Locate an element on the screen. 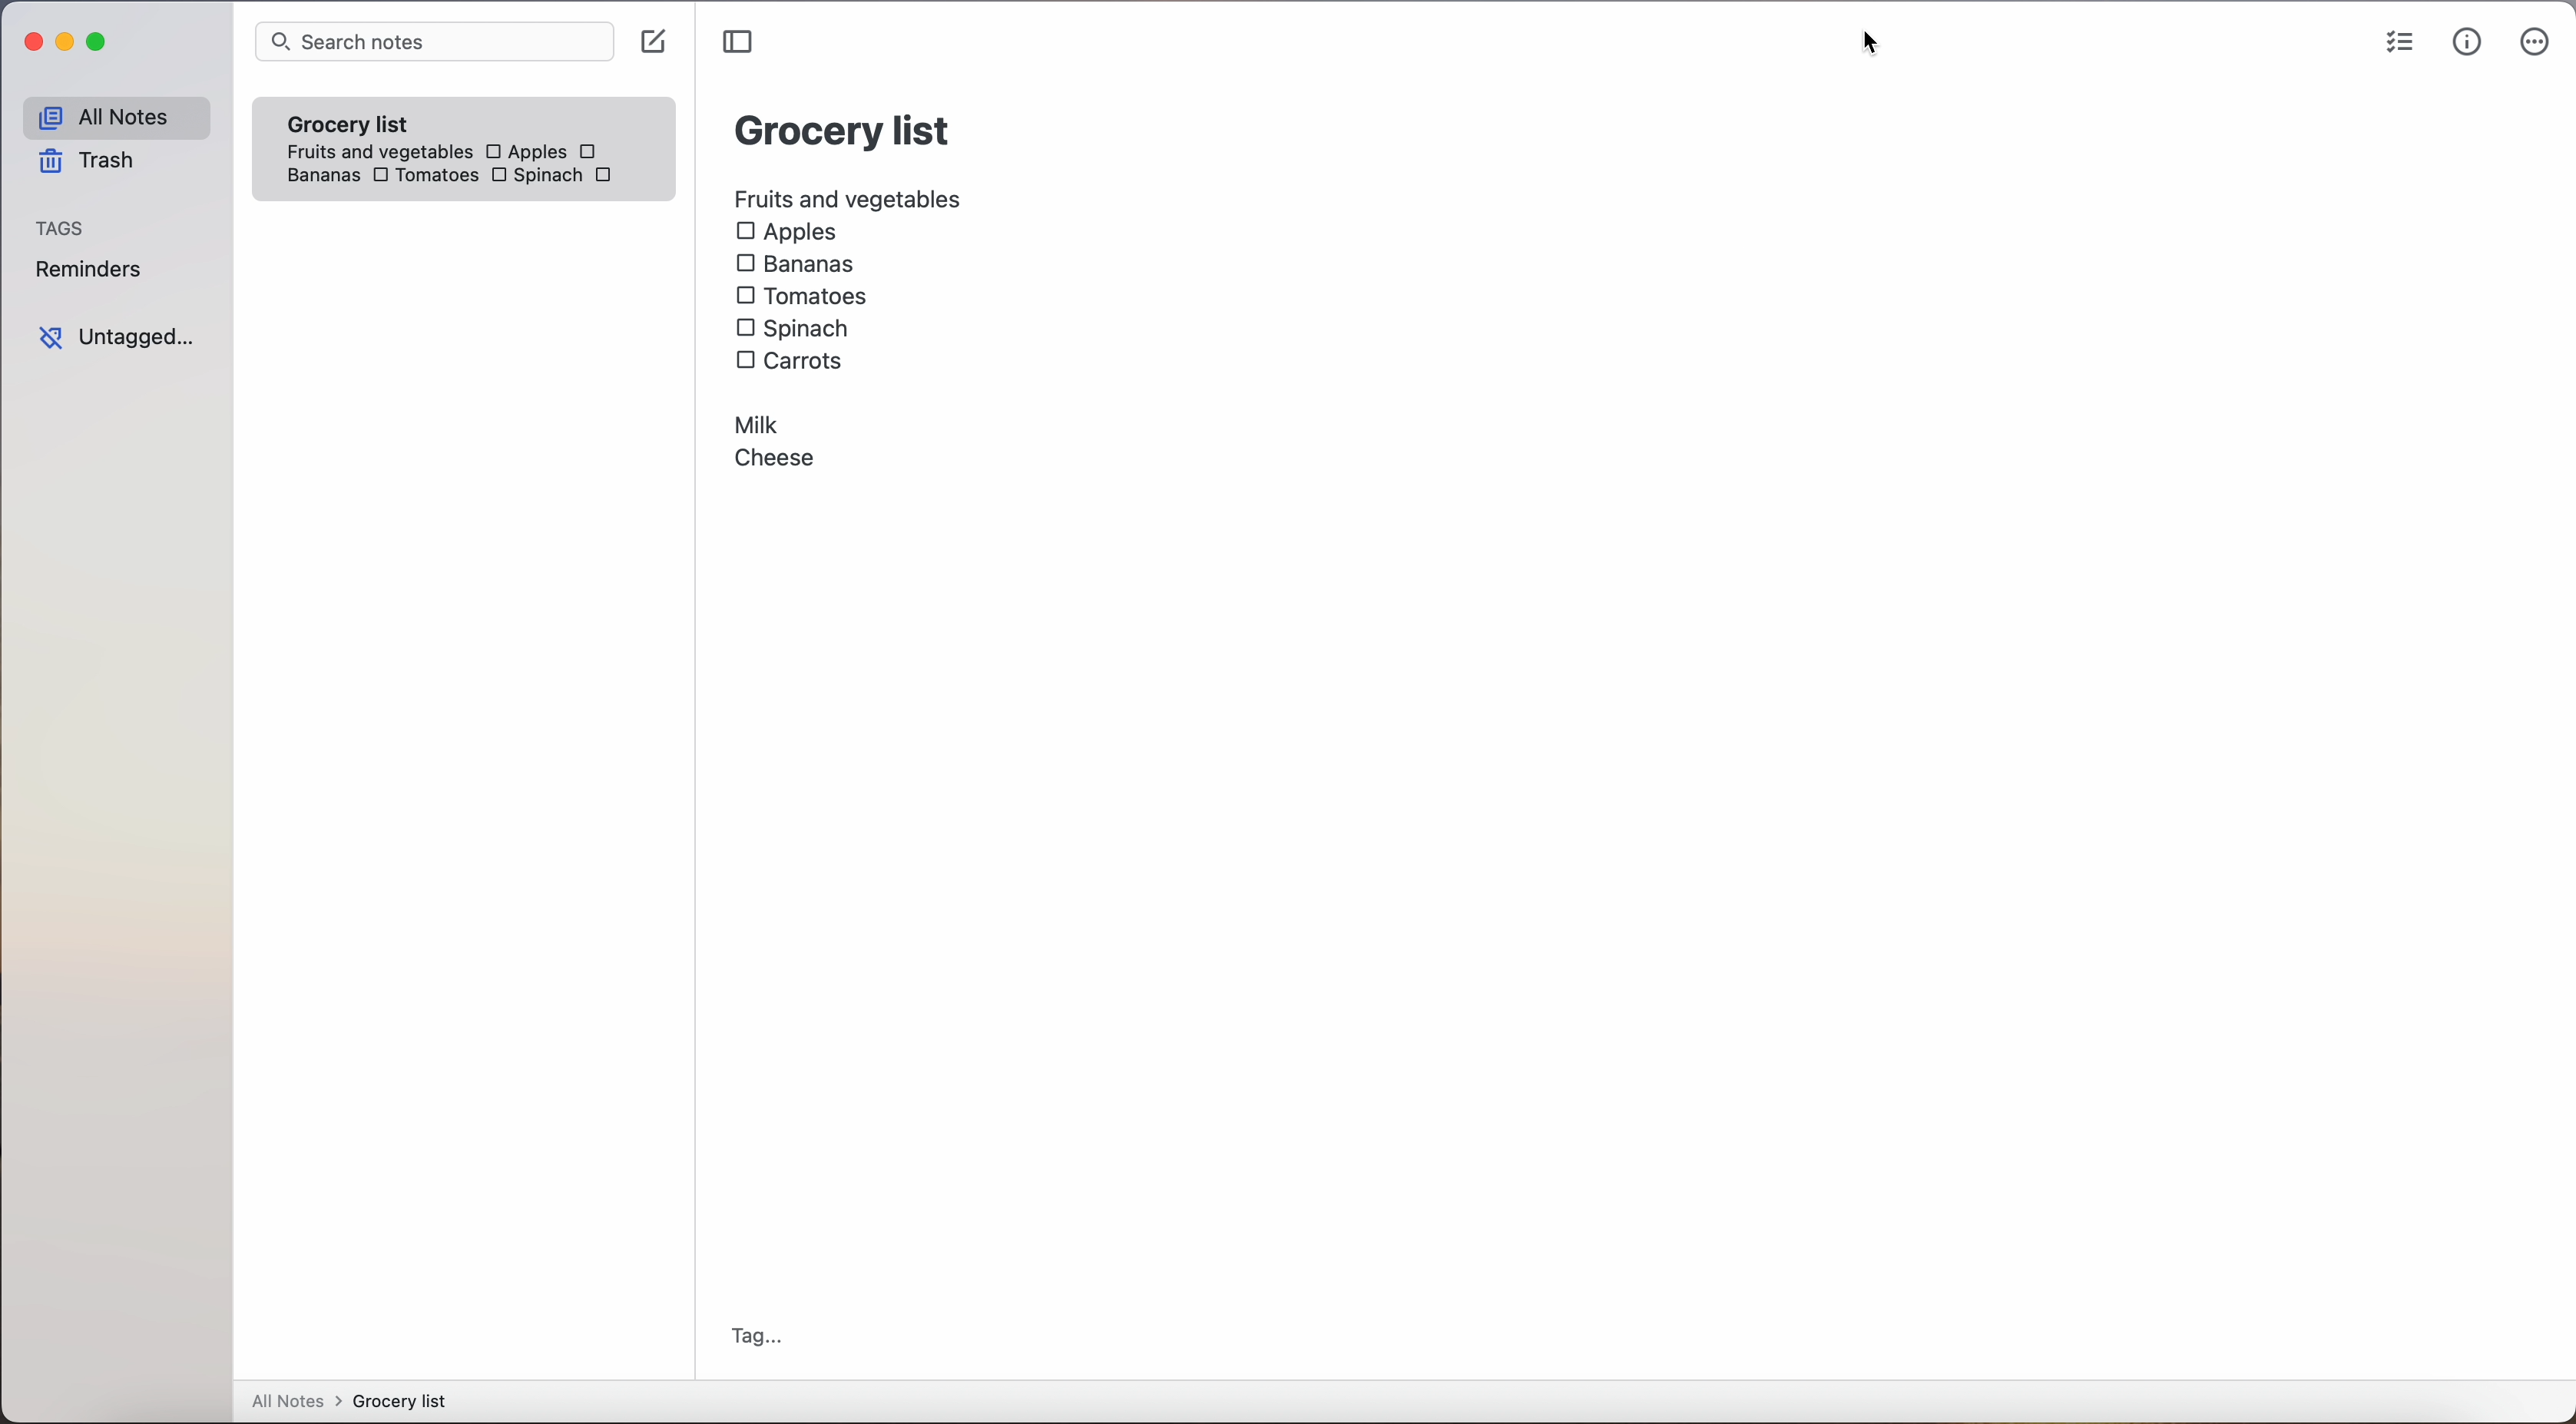 The height and width of the screenshot is (1424, 2576). Grocery list is located at coordinates (842, 134).